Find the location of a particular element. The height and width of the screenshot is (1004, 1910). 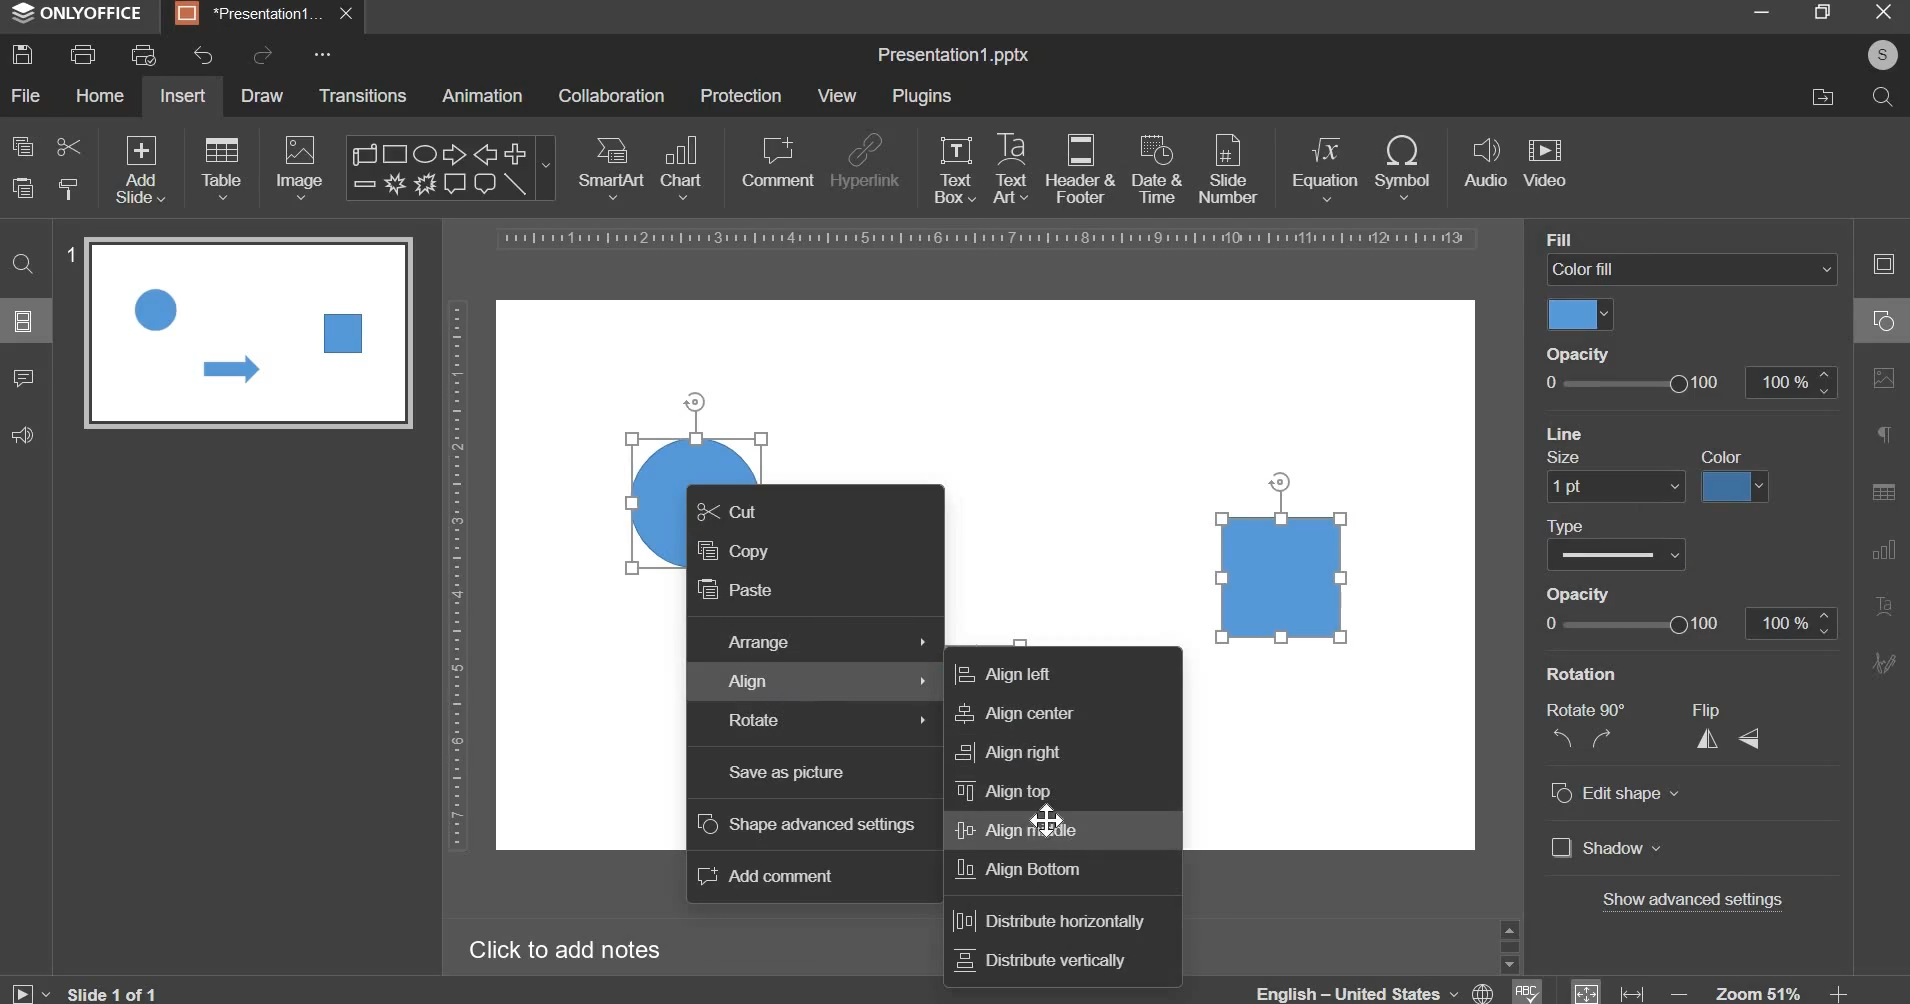

draw is located at coordinates (264, 94).